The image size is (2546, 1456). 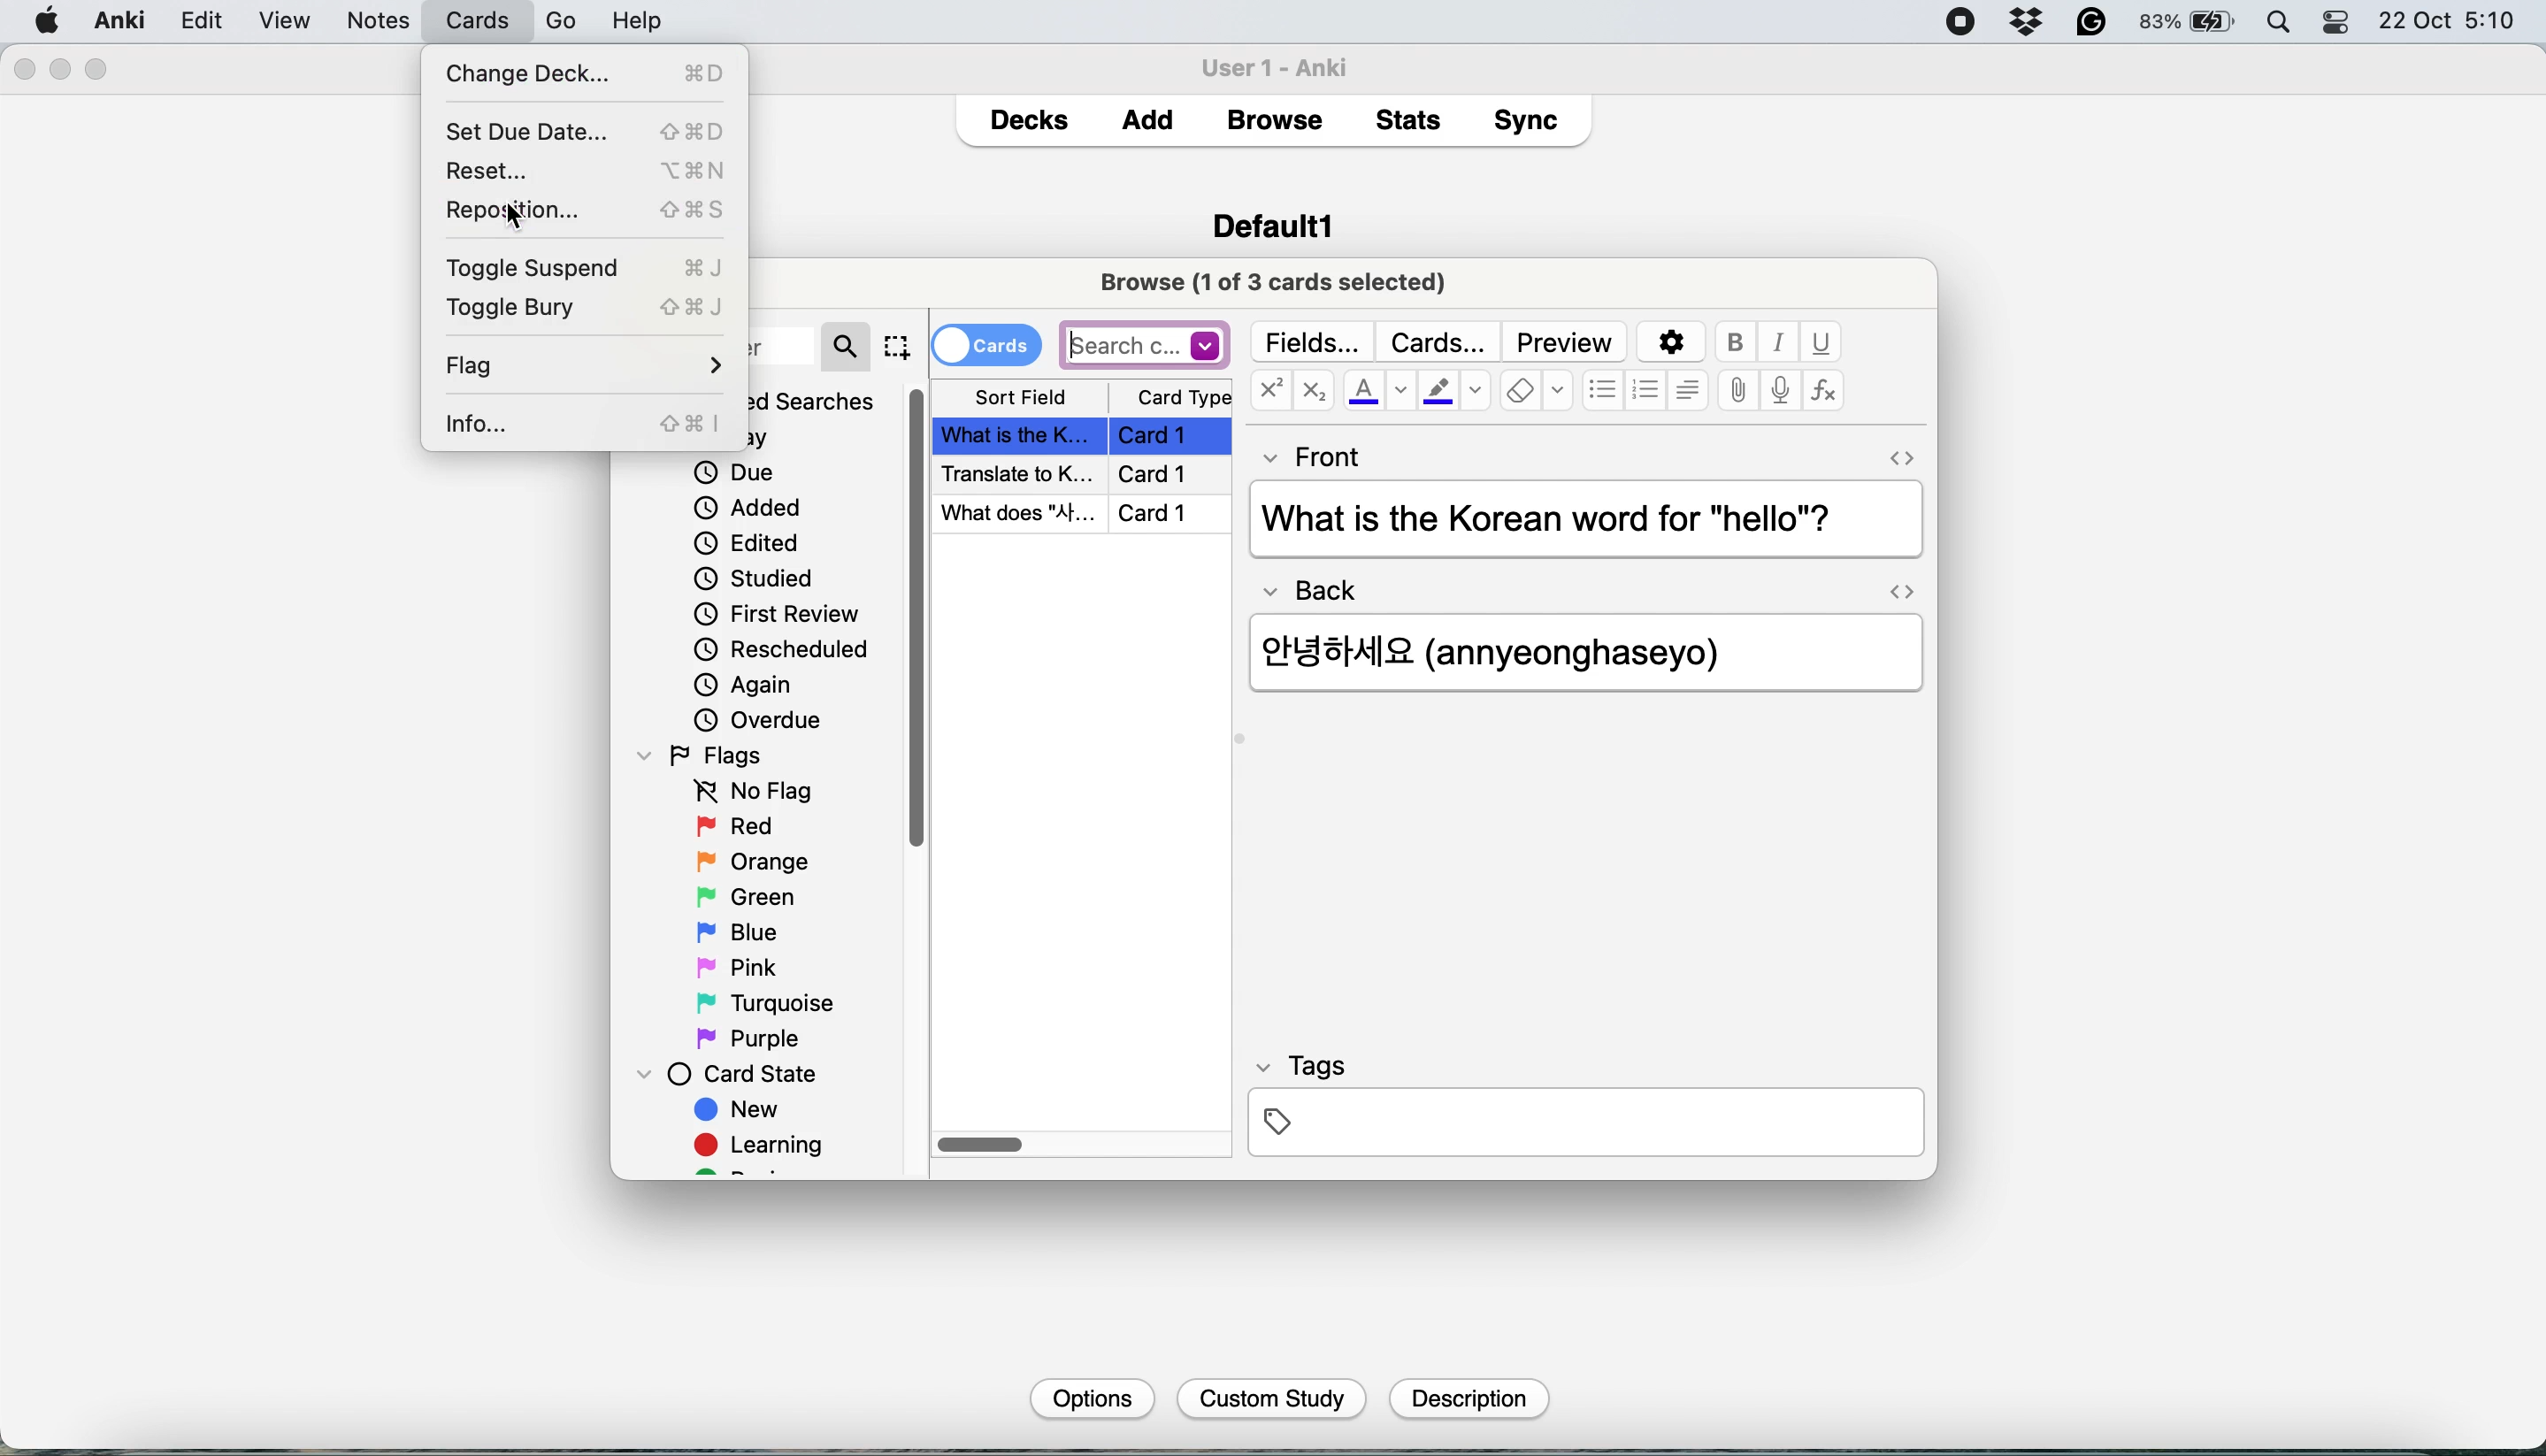 What do you see at coordinates (1021, 398) in the screenshot?
I see `sort field` at bounding box center [1021, 398].